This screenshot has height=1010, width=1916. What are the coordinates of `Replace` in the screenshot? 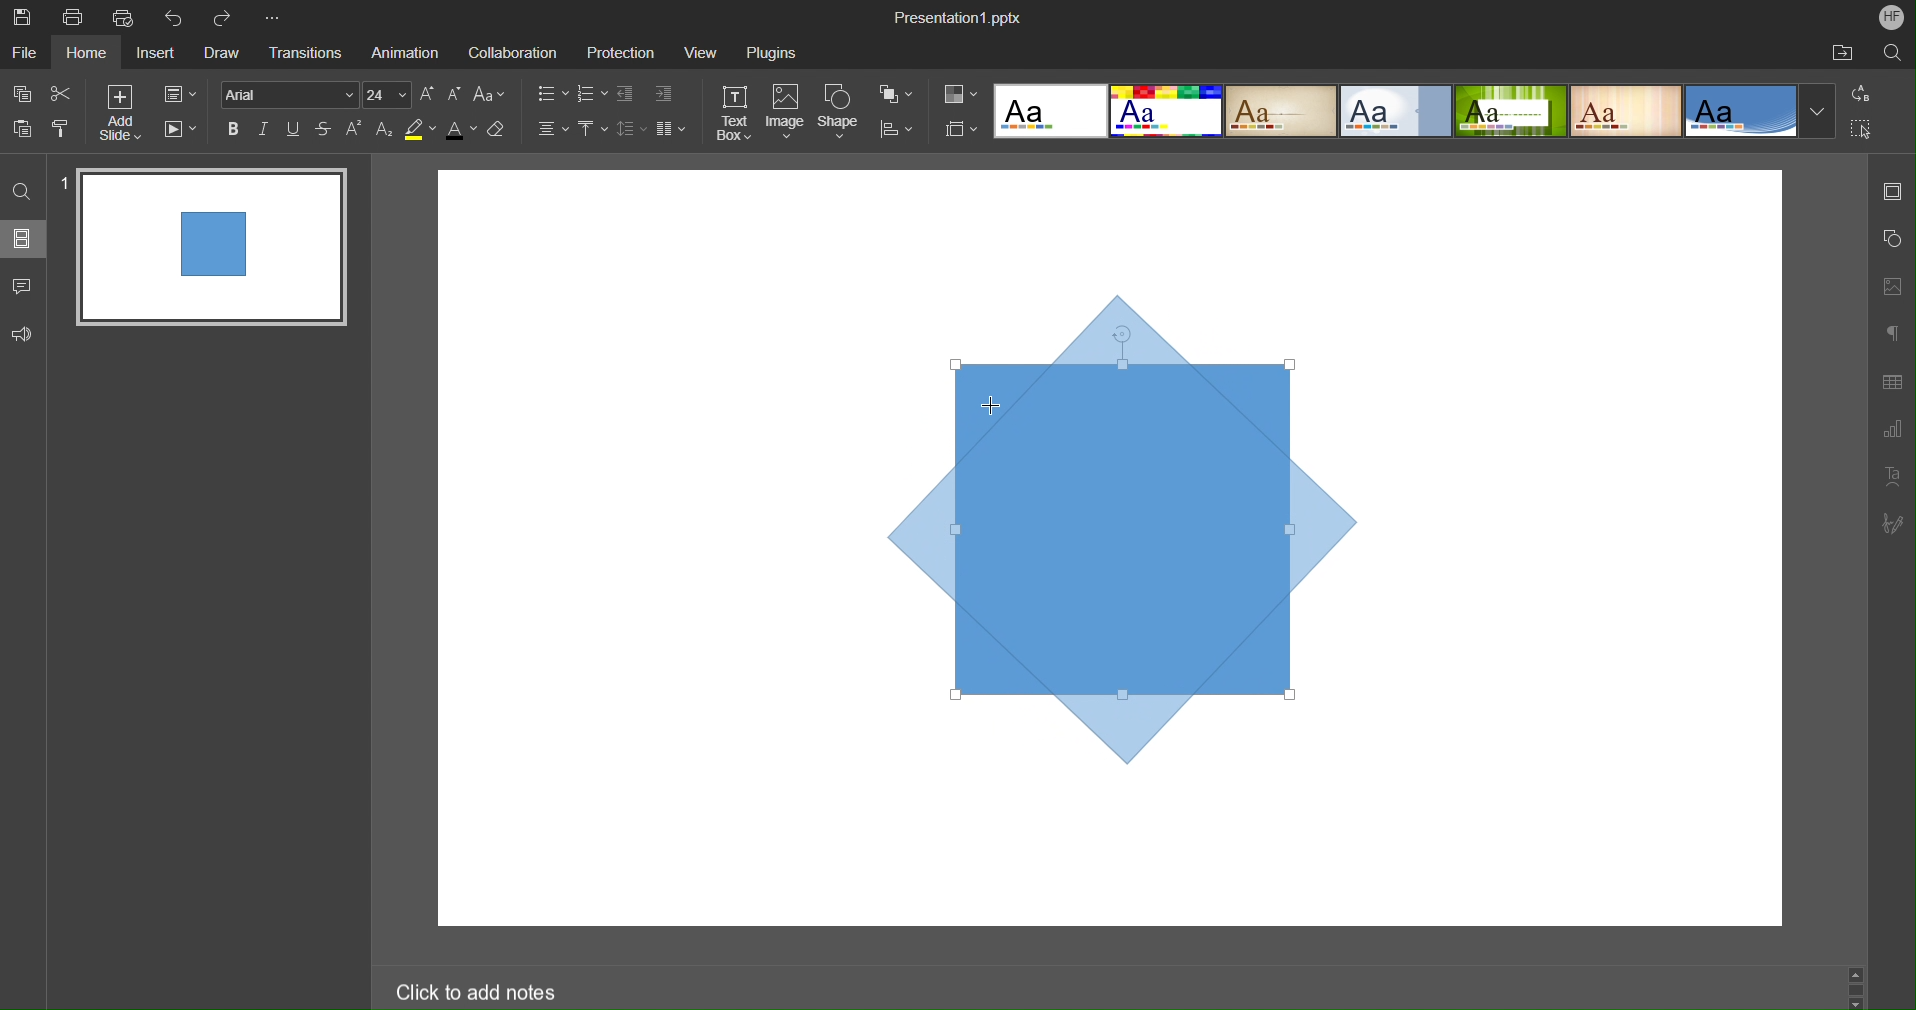 It's located at (1861, 94).